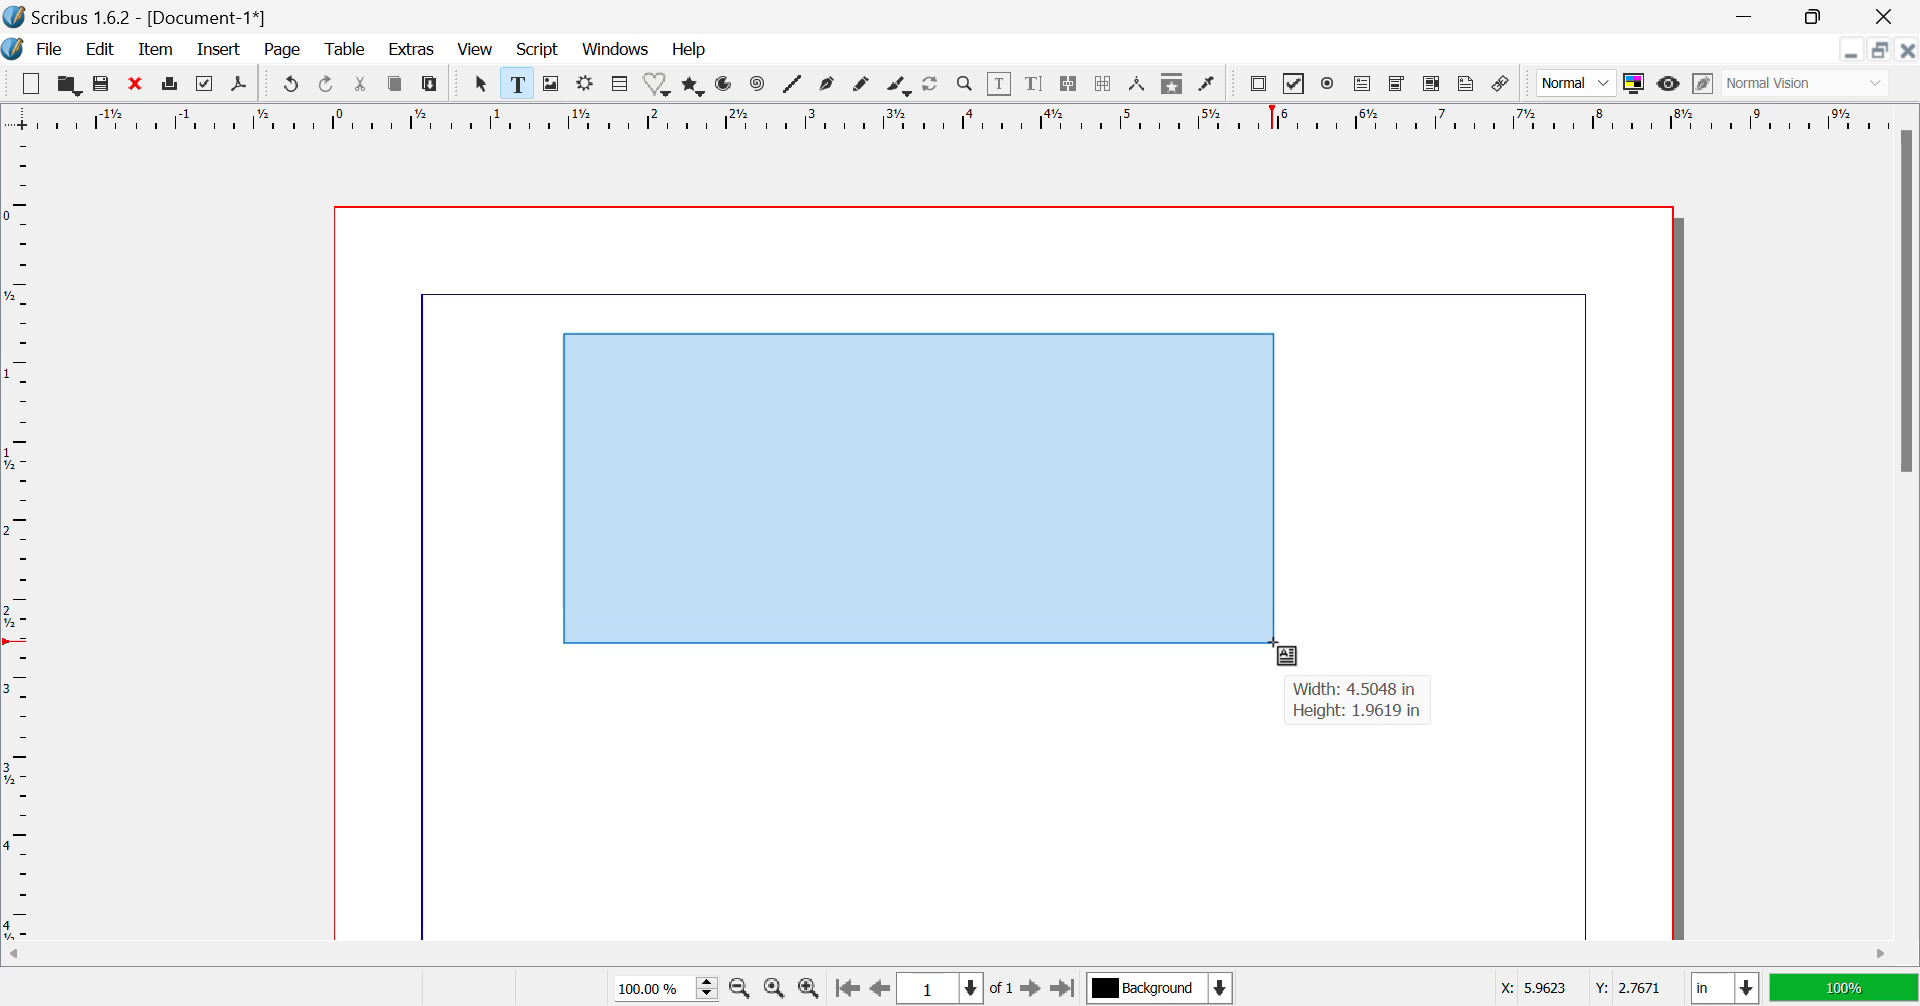 The height and width of the screenshot is (1006, 1920). Describe the element at coordinates (1066, 86) in the screenshot. I see `Link Text Frames` at that location.